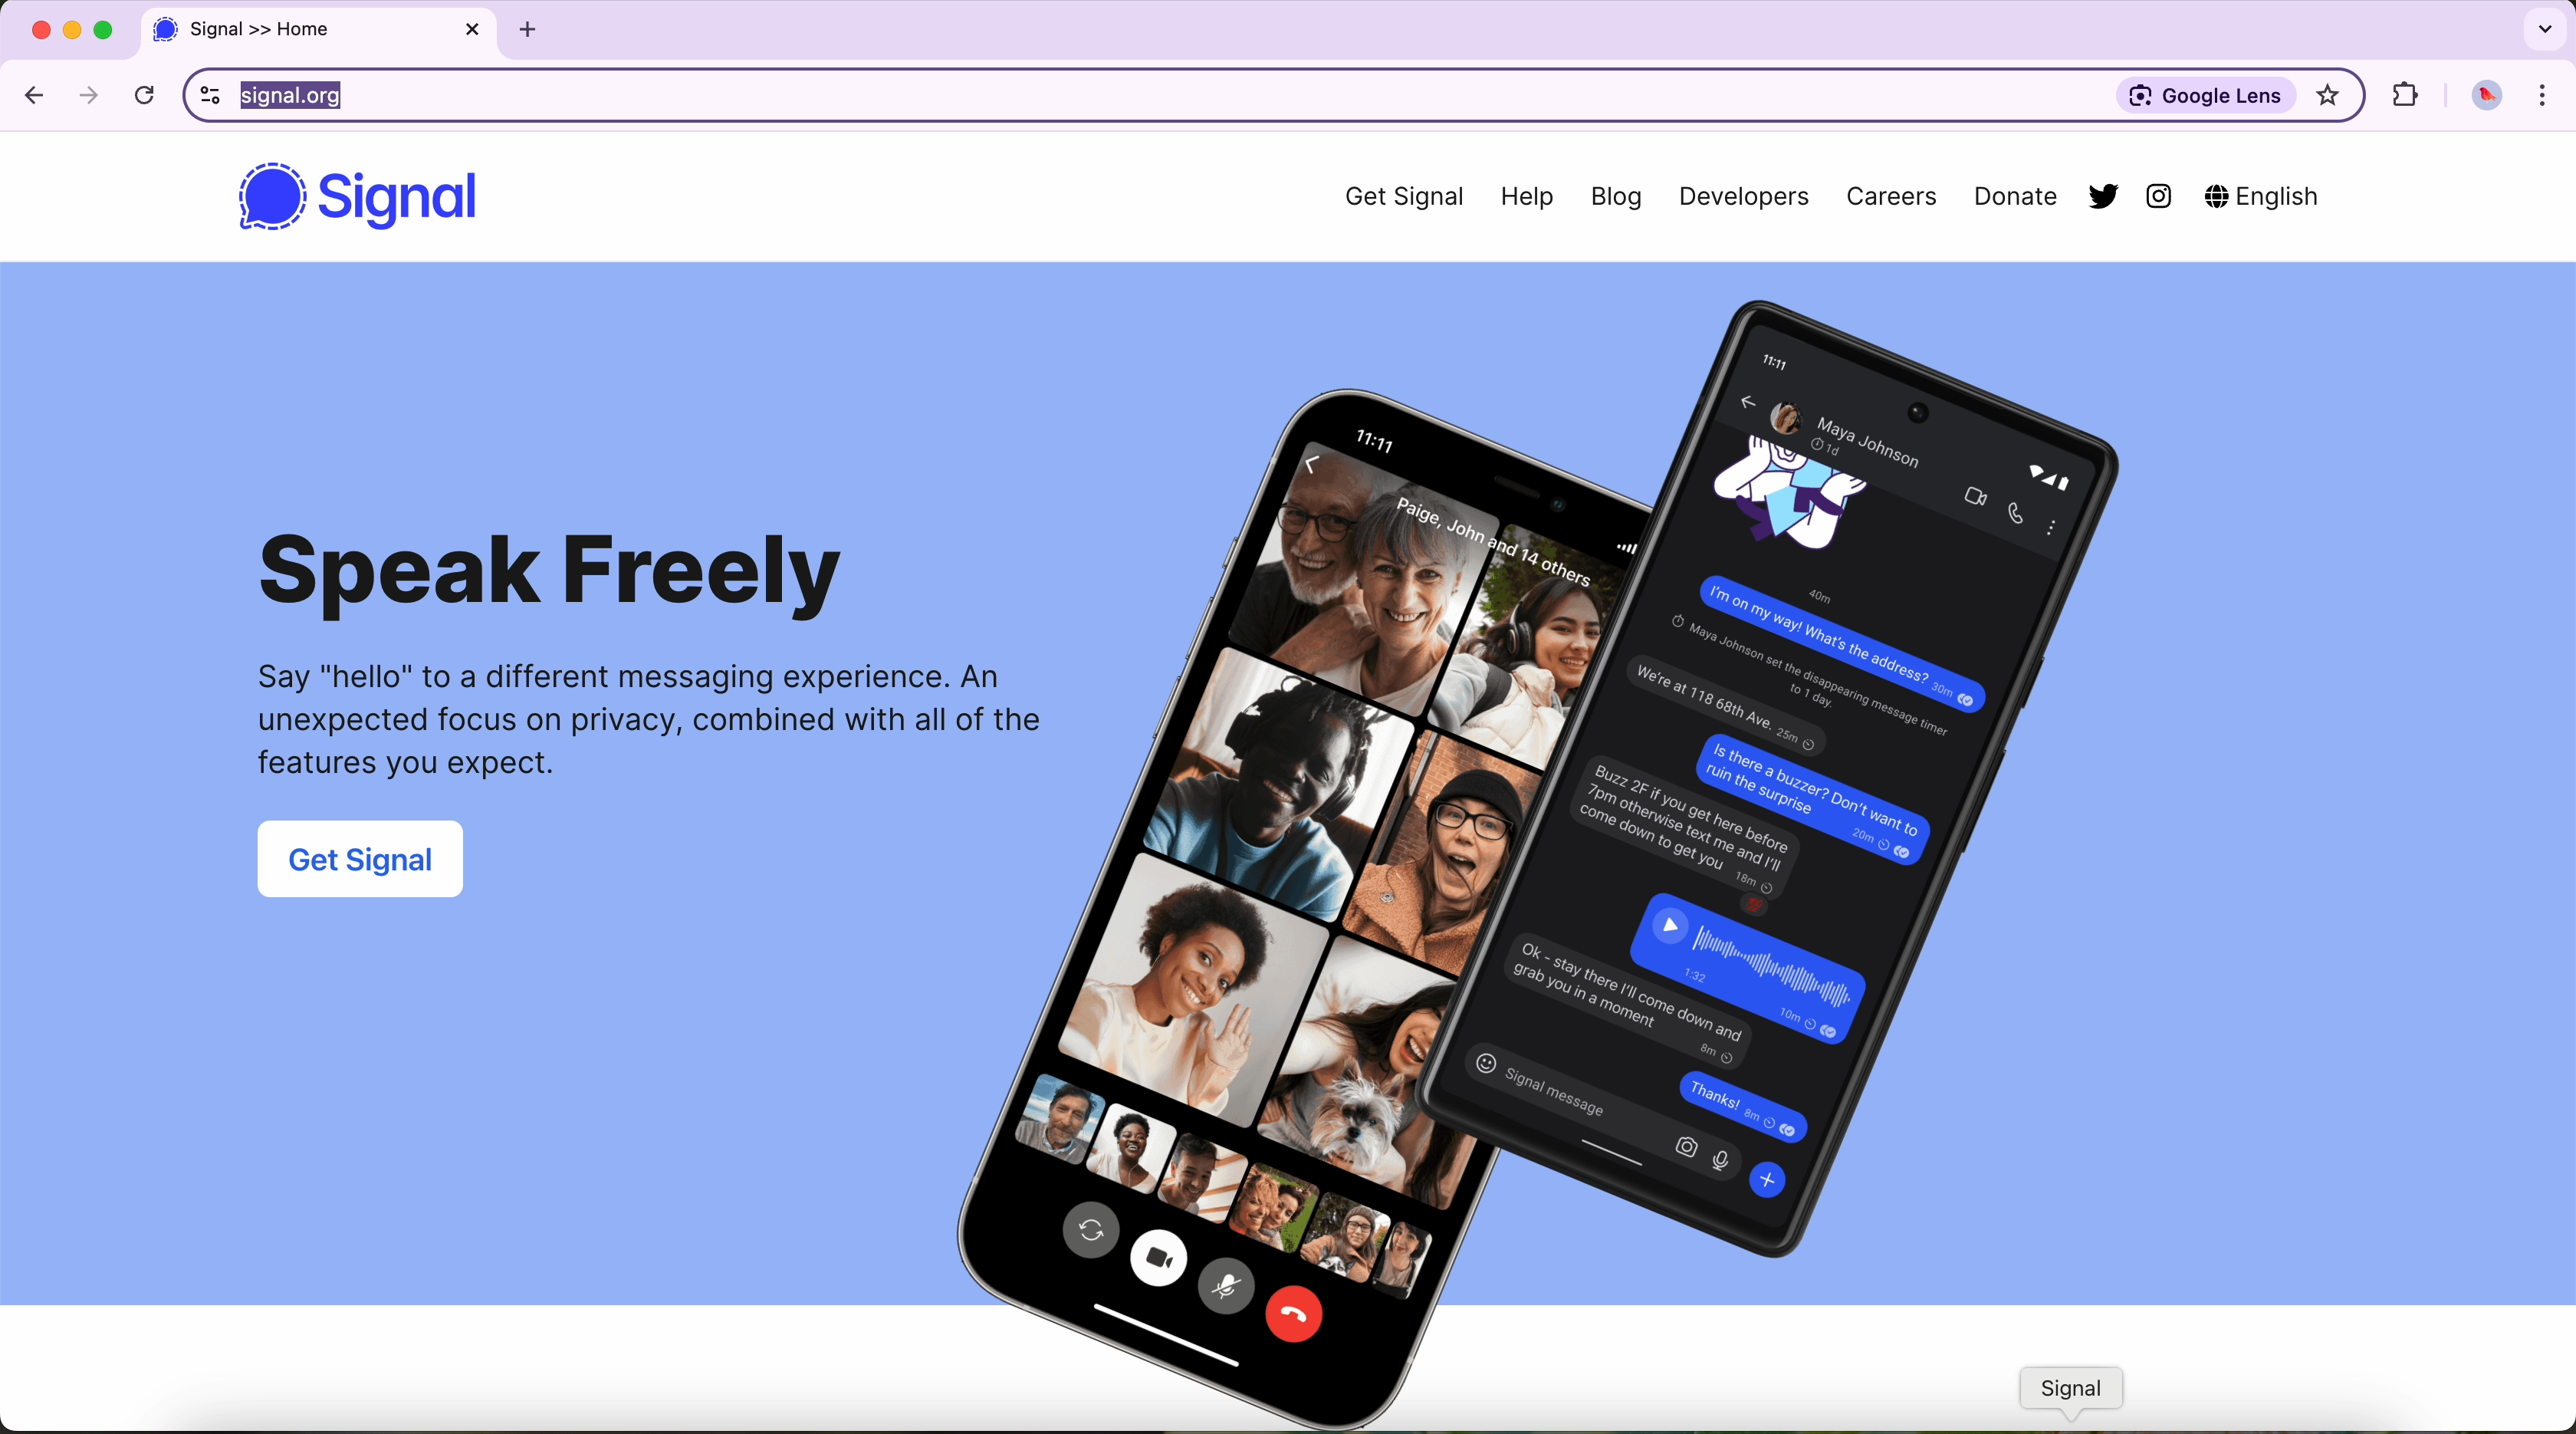  I want to click on search tabs, so click(2542, 27).